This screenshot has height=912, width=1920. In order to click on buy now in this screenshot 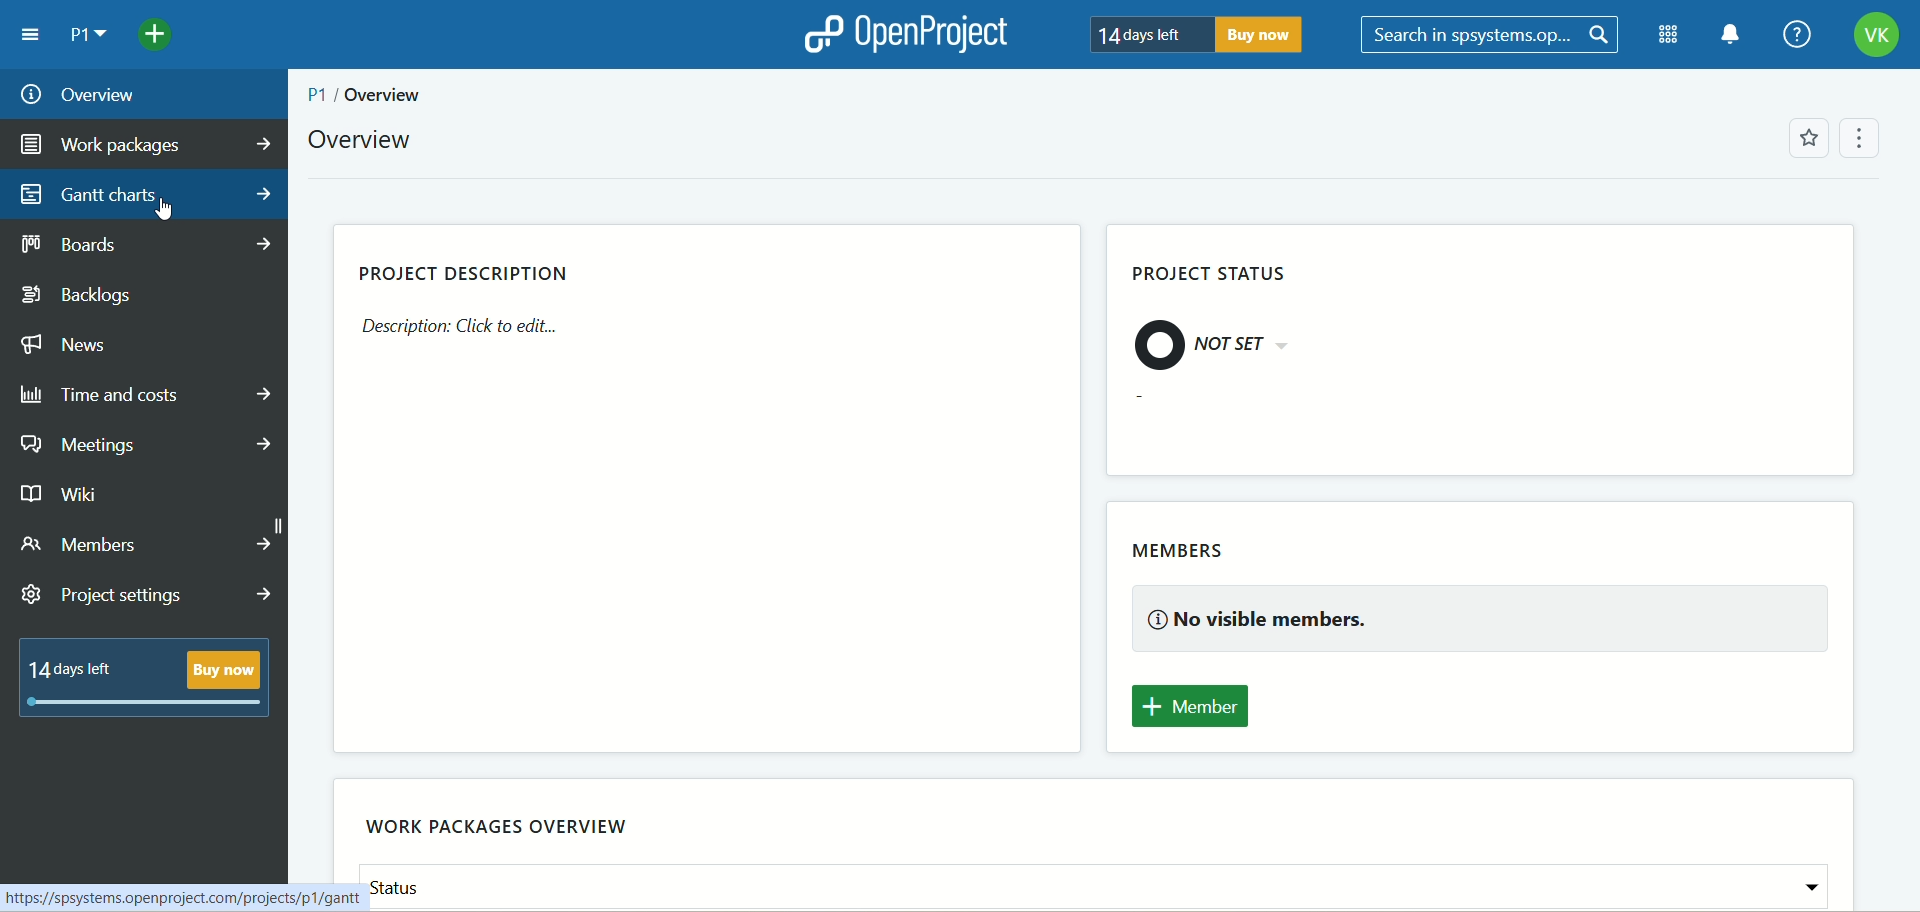, I will do `click(1267, 38)`.